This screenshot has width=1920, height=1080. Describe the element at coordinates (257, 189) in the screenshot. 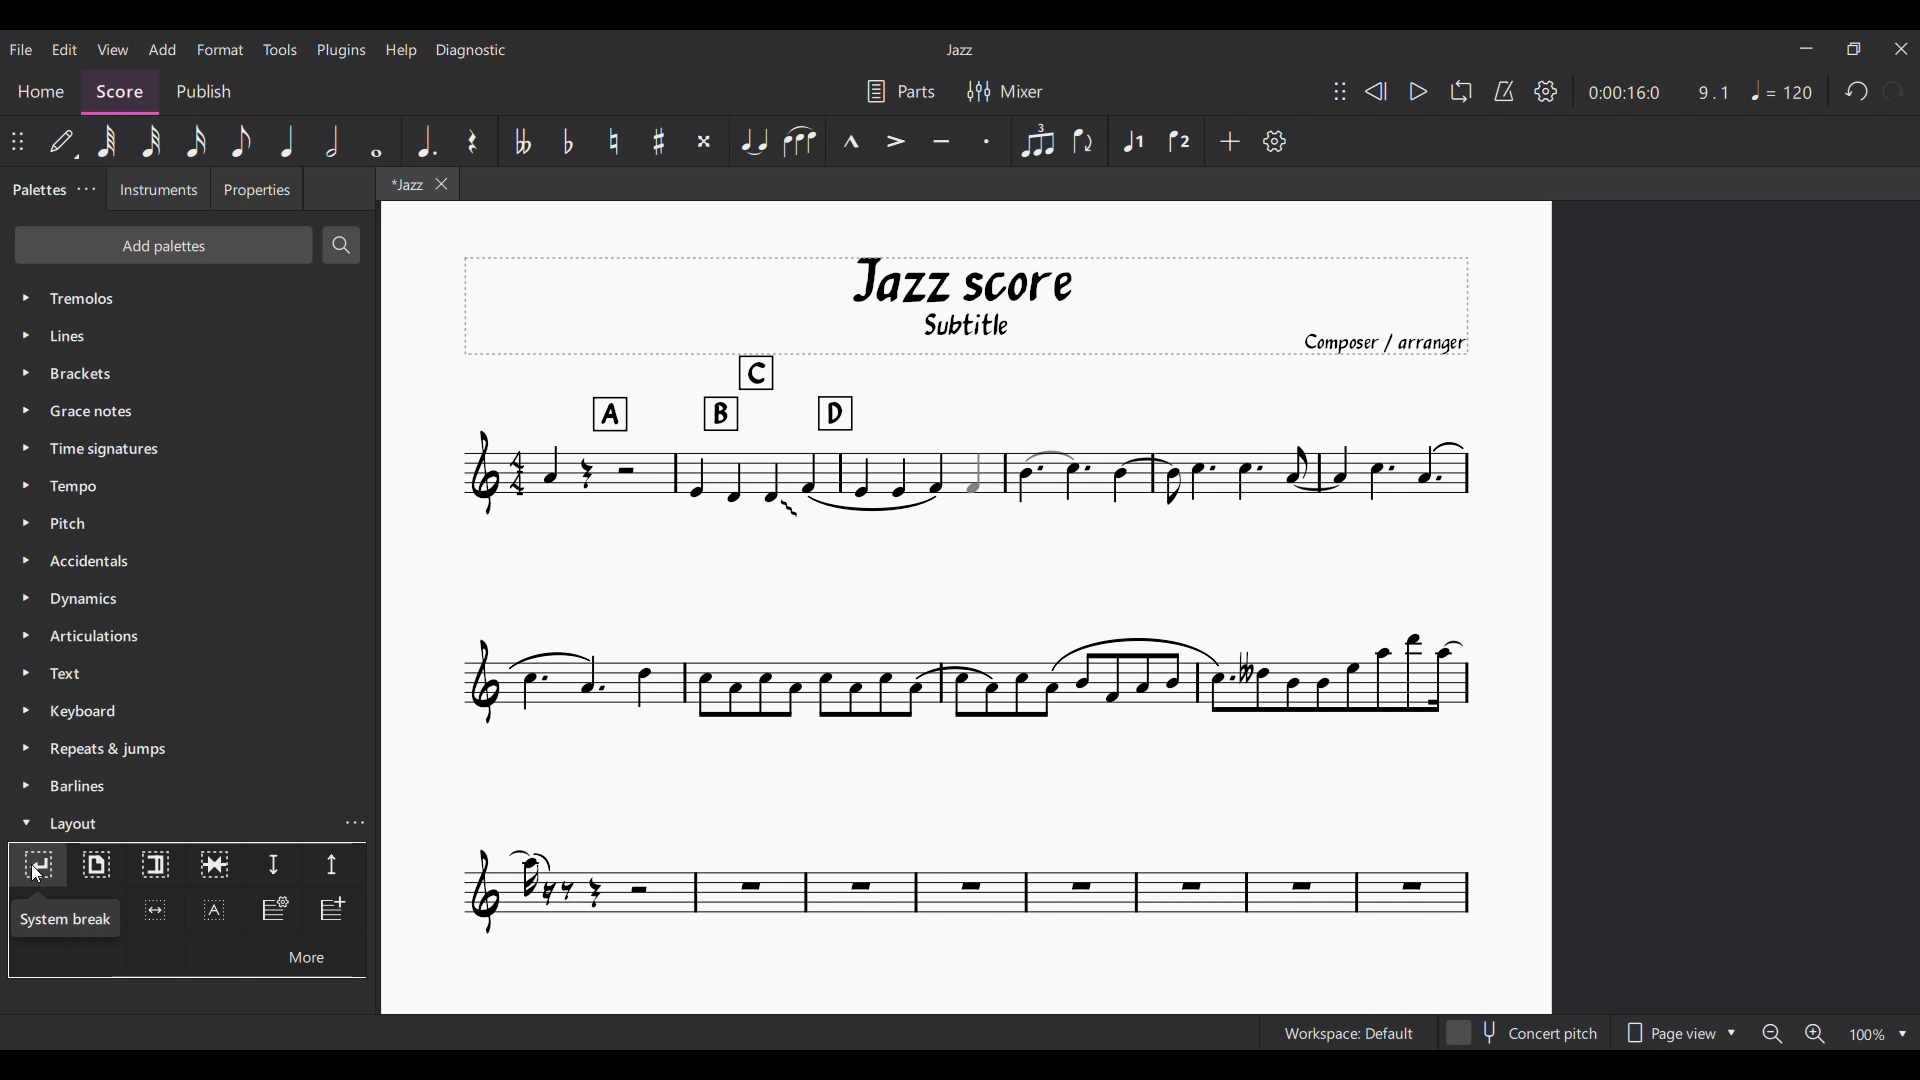

I see `Properties` at that location.